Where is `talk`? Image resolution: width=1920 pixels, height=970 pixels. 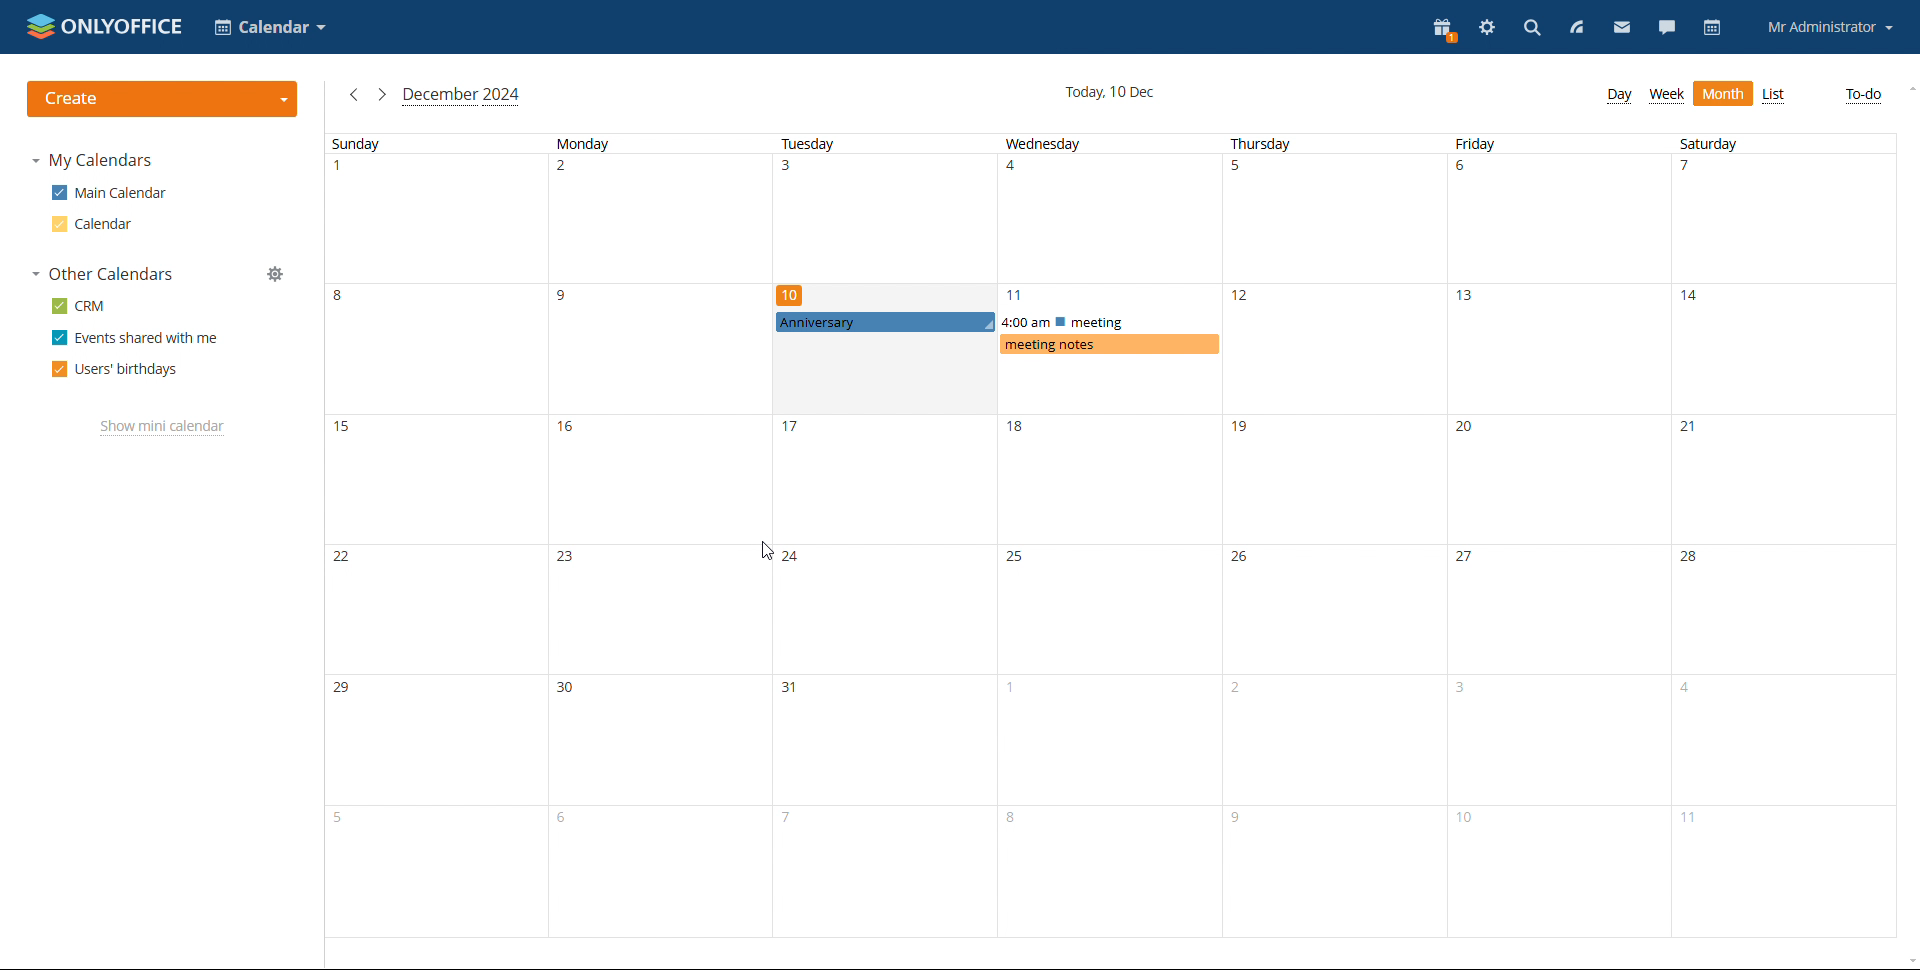 talk is located at coordinates (1667, 27).